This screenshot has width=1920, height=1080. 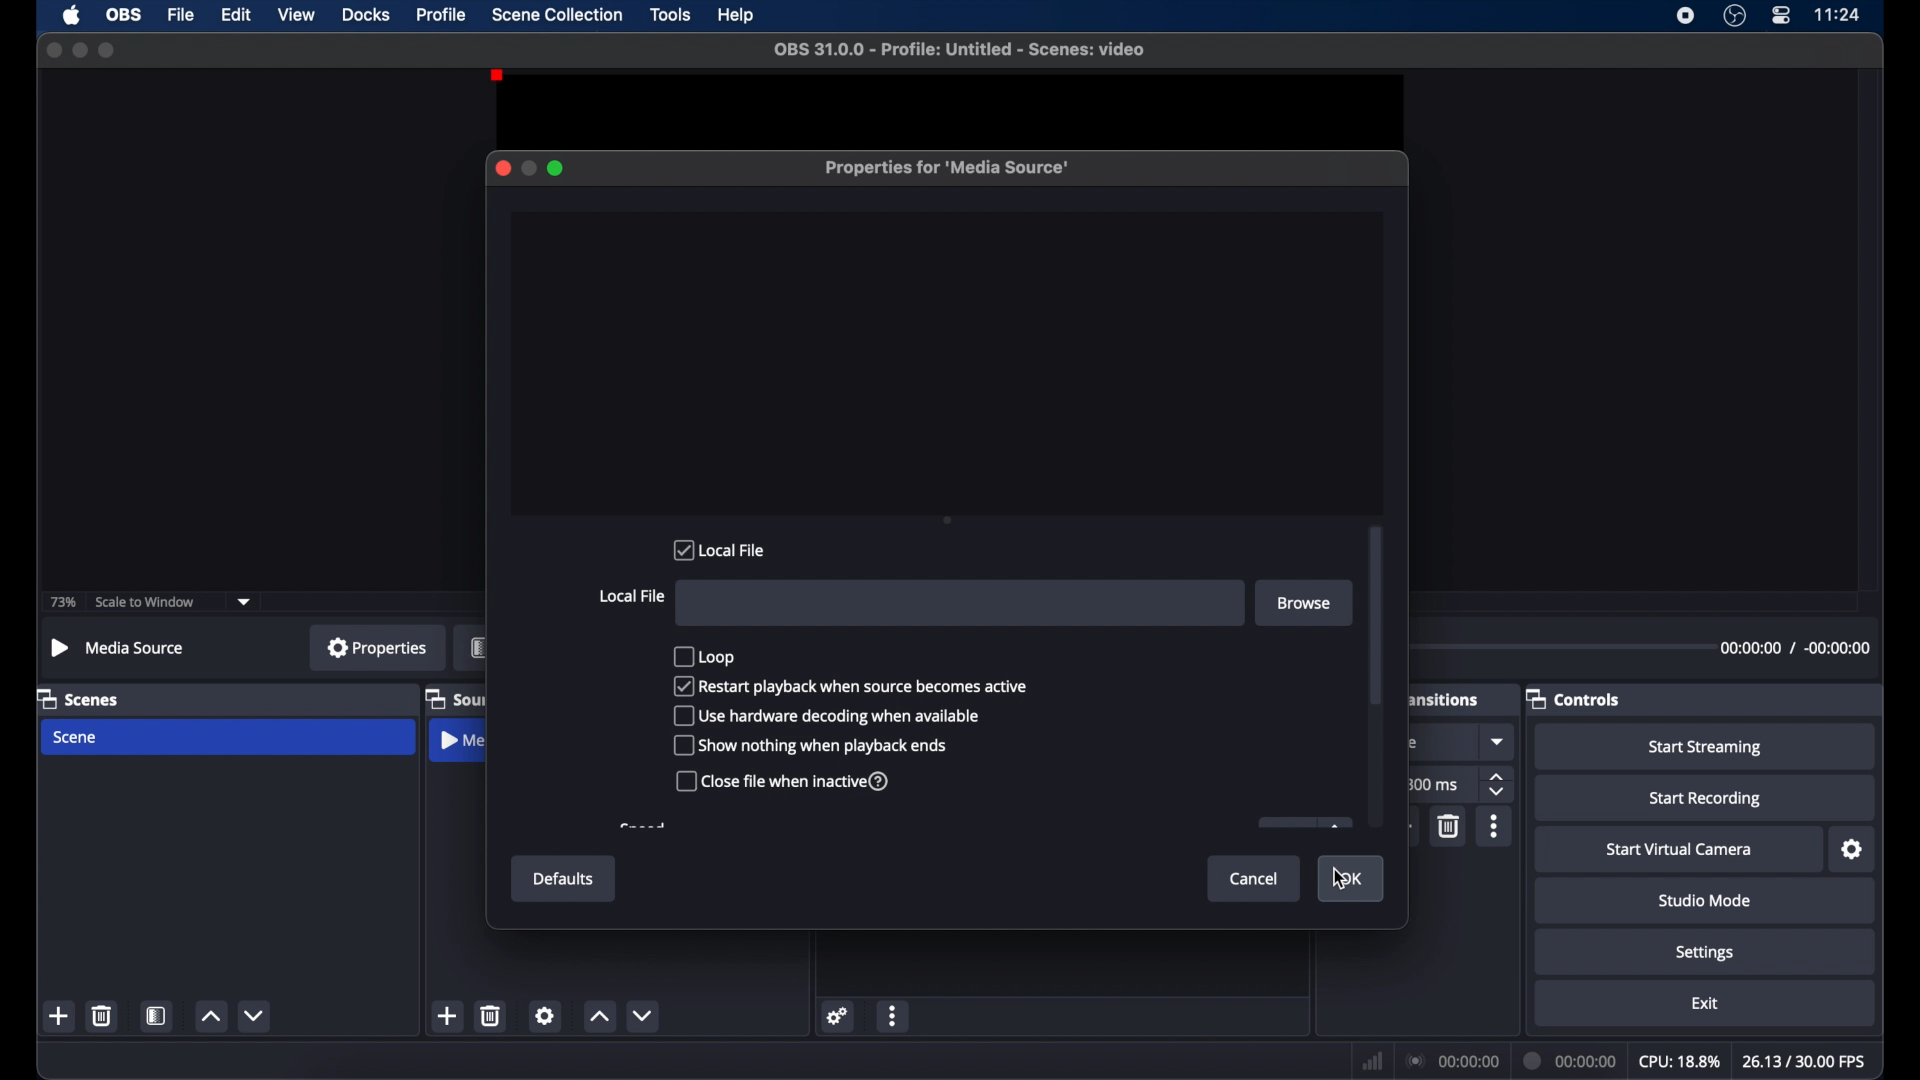 I want to click on decrement, so click(x=641, y=1015).